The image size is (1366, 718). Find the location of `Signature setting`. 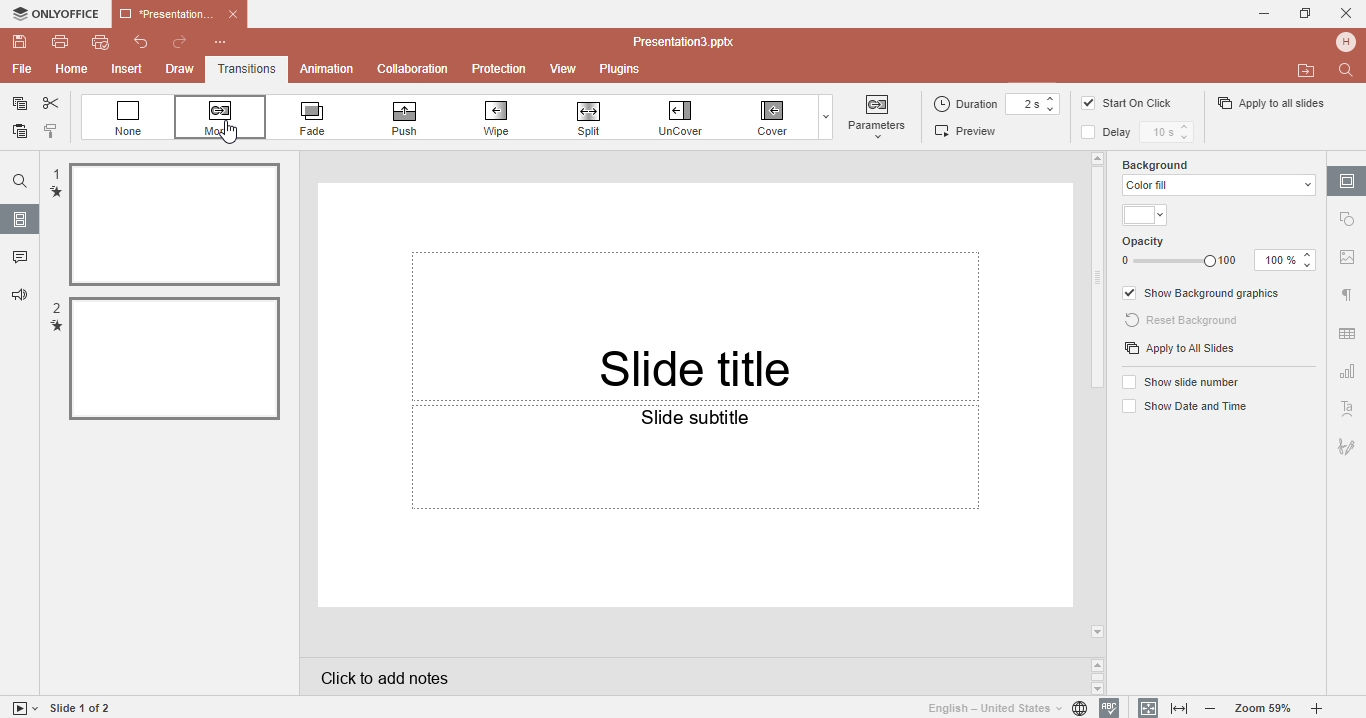

Signature setting is located at coordinates (1346, 443).